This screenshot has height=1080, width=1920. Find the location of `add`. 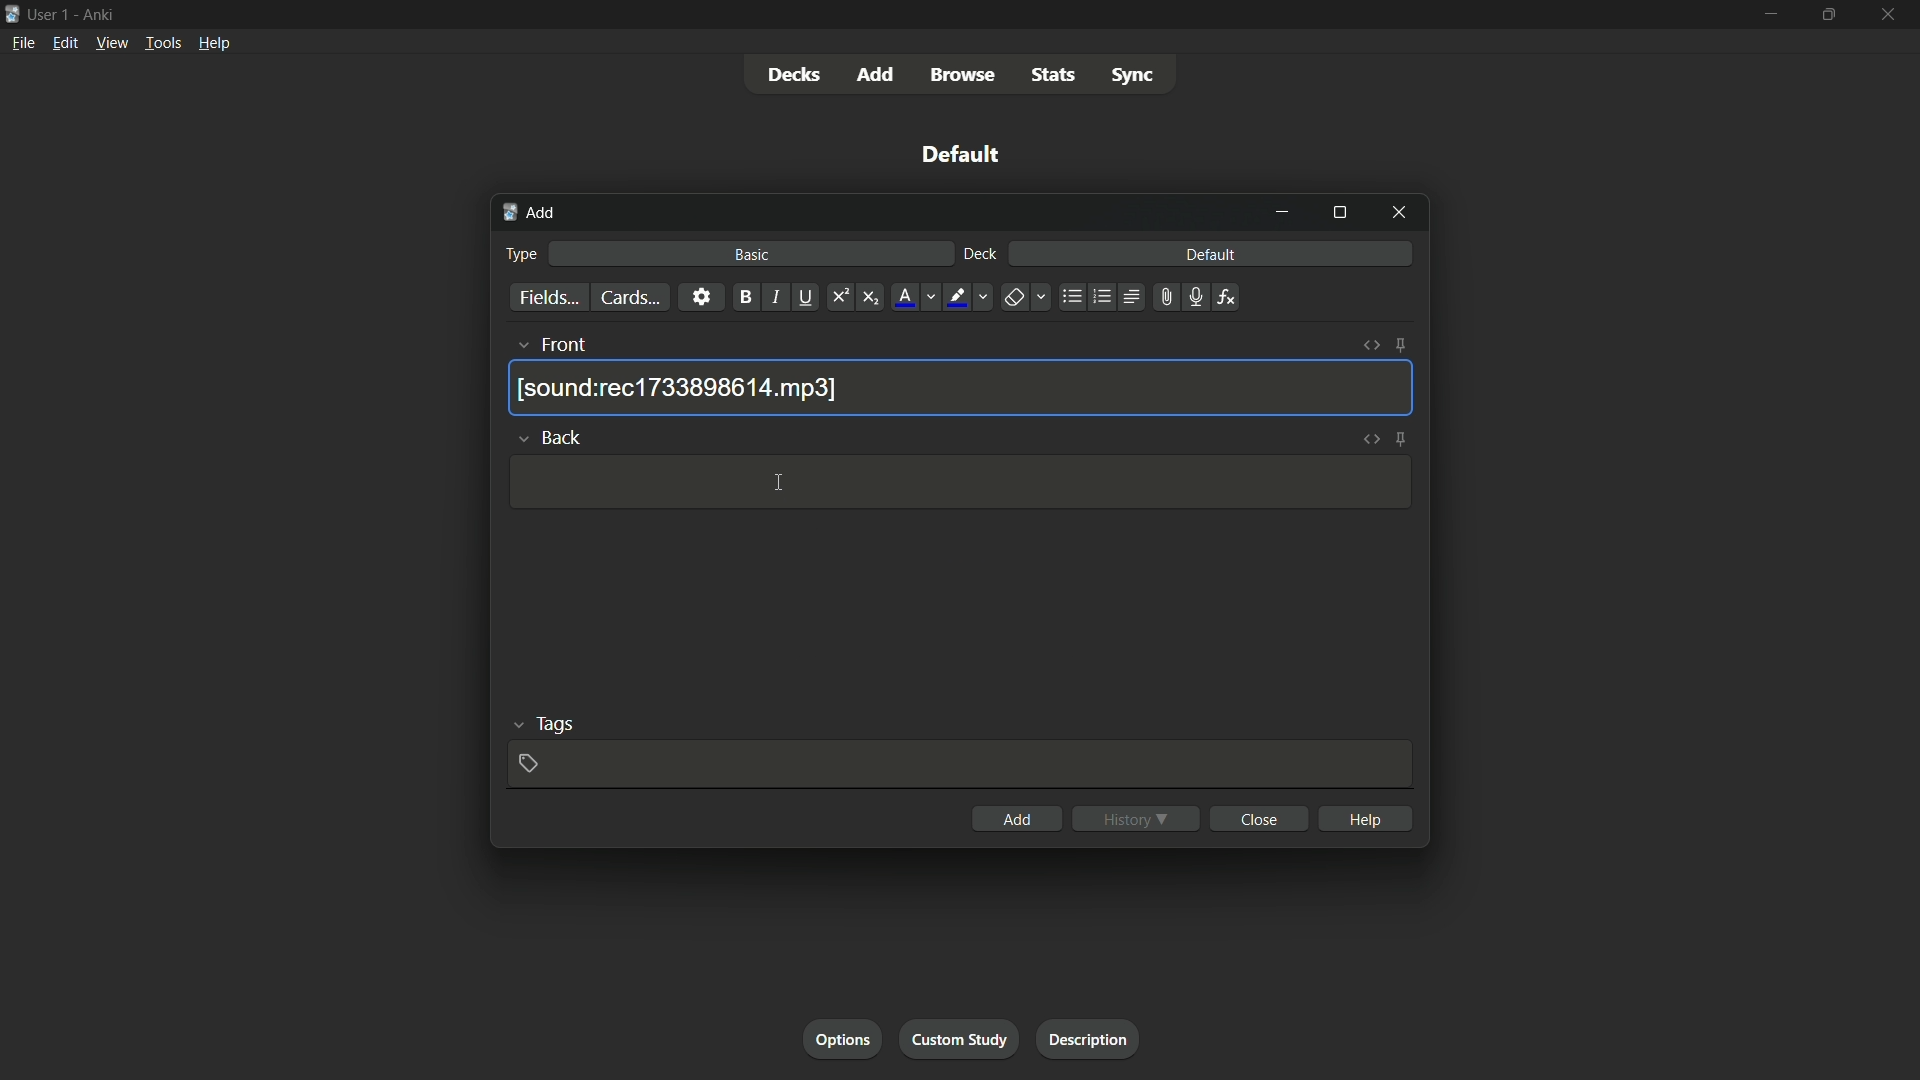

add is located at coordinates (529, 214).